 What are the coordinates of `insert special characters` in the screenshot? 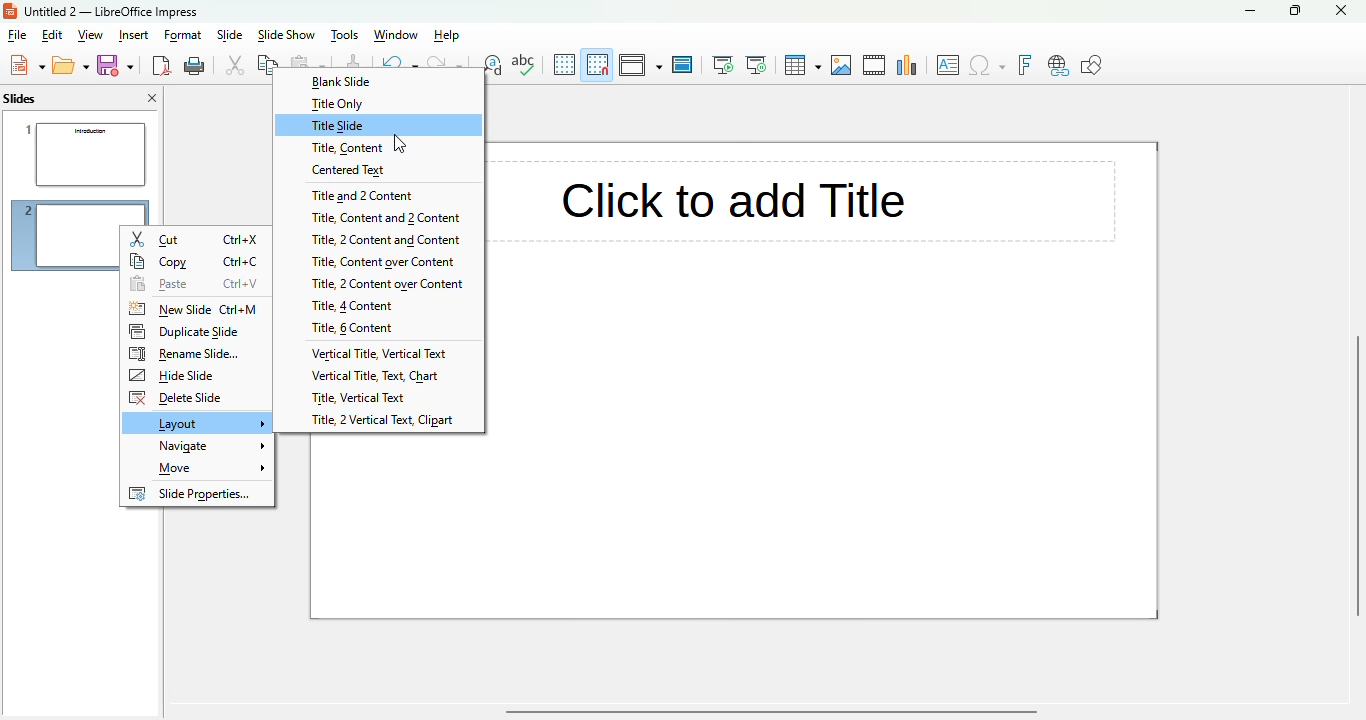 It's located at (987, 65).